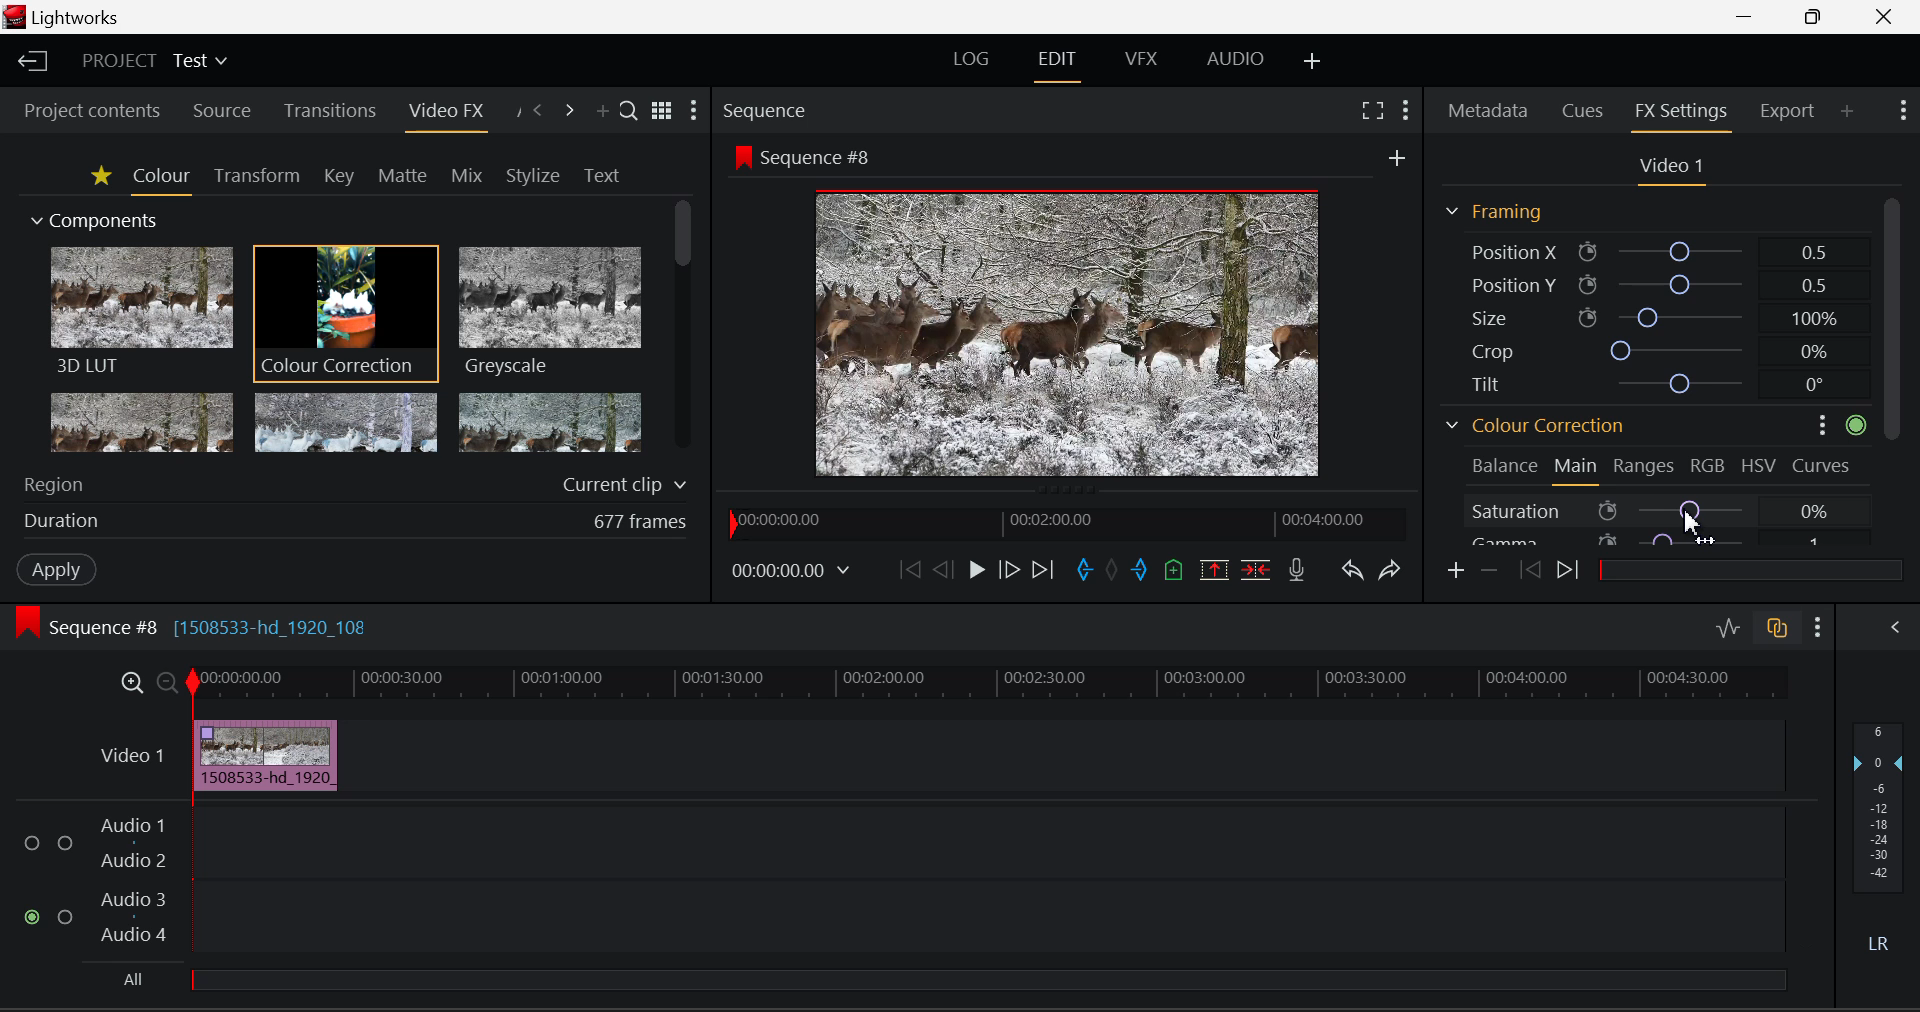 The height and width of the screenshot is (1012, 1920). Describe the element at coordinates (330, 110) in the screenshot. I see `Transitions` at that location.